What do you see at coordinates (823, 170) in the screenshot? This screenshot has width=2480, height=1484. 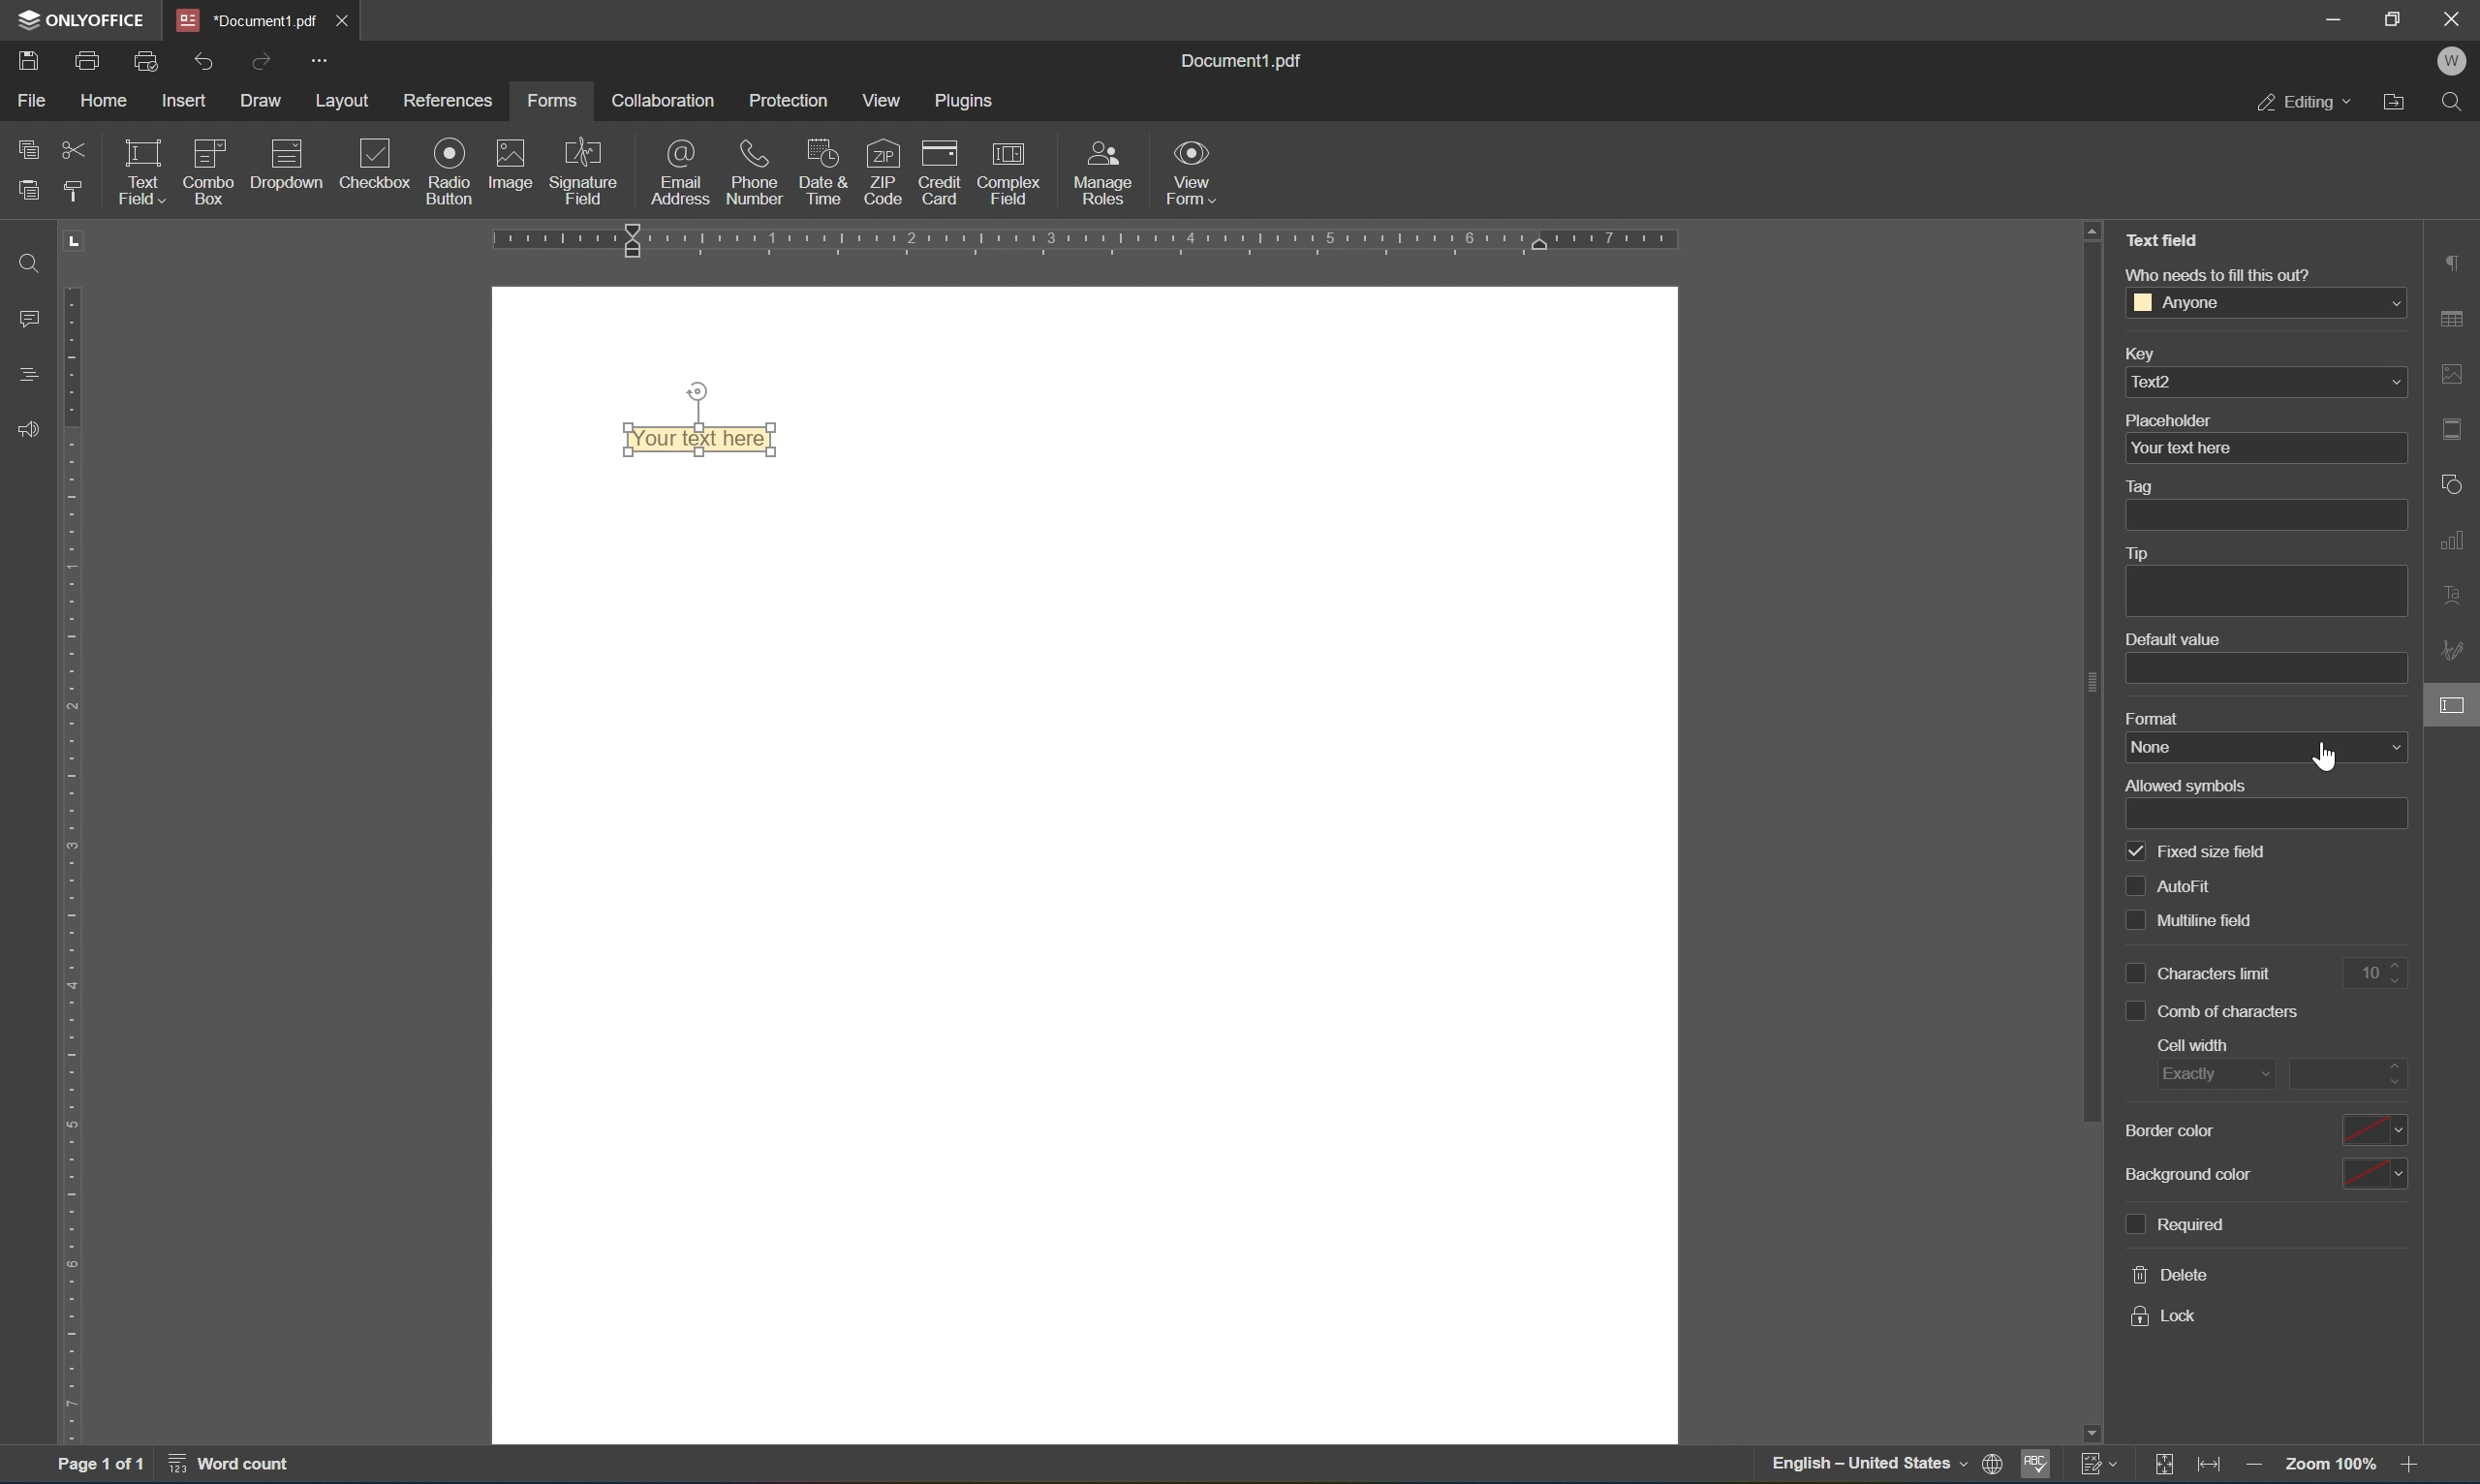 I see `date & time` at bounding box center [823, 170].